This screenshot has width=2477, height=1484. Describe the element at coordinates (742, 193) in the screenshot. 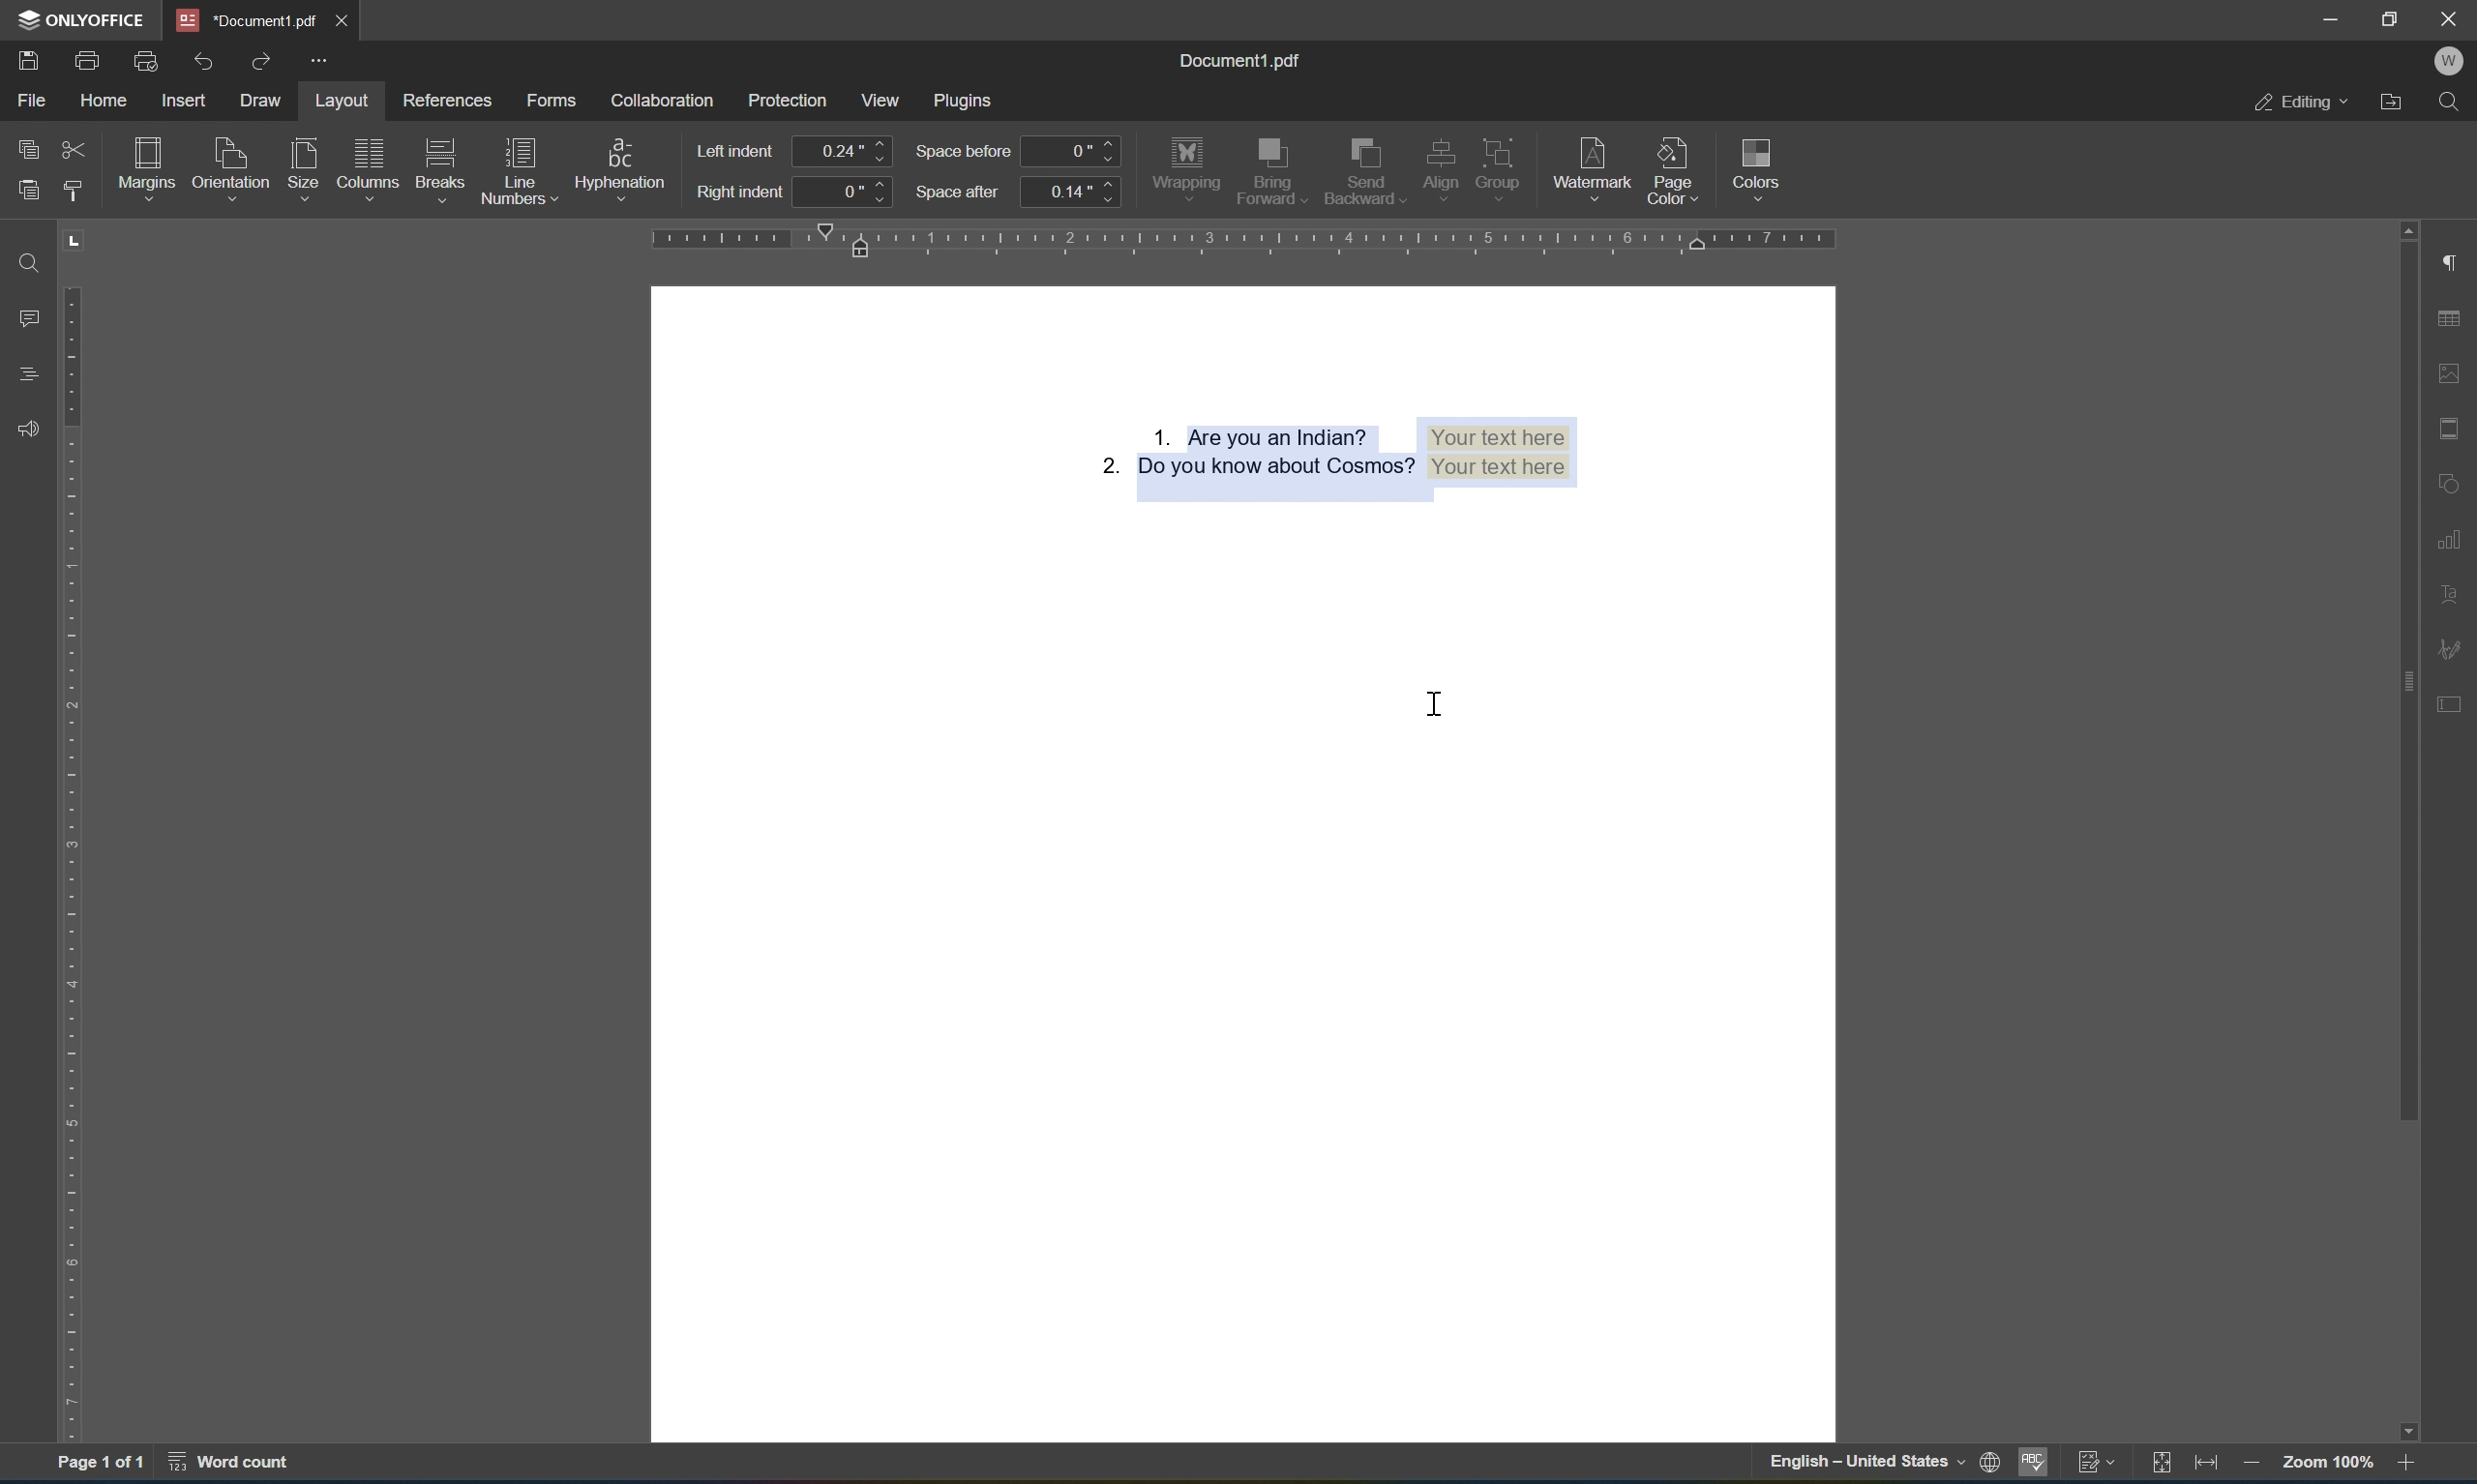

I see `right indent` at that location.